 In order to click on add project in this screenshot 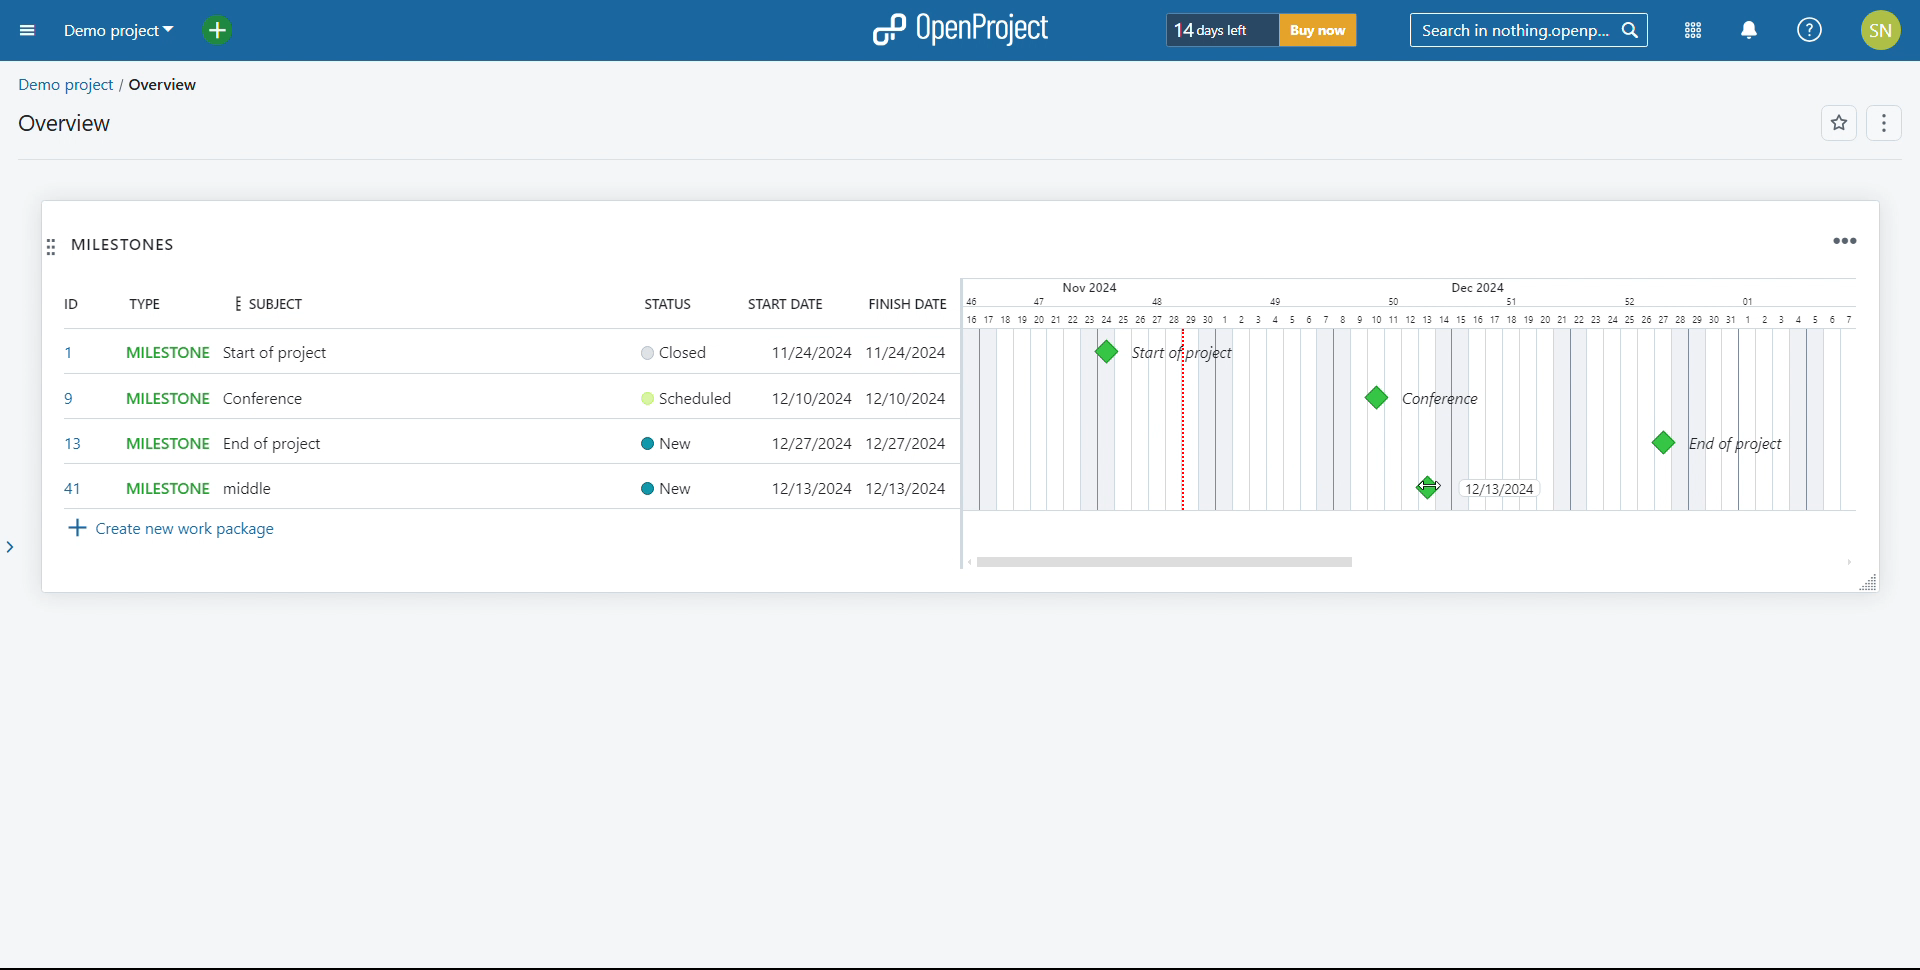, I will do `click(229, 31)`.